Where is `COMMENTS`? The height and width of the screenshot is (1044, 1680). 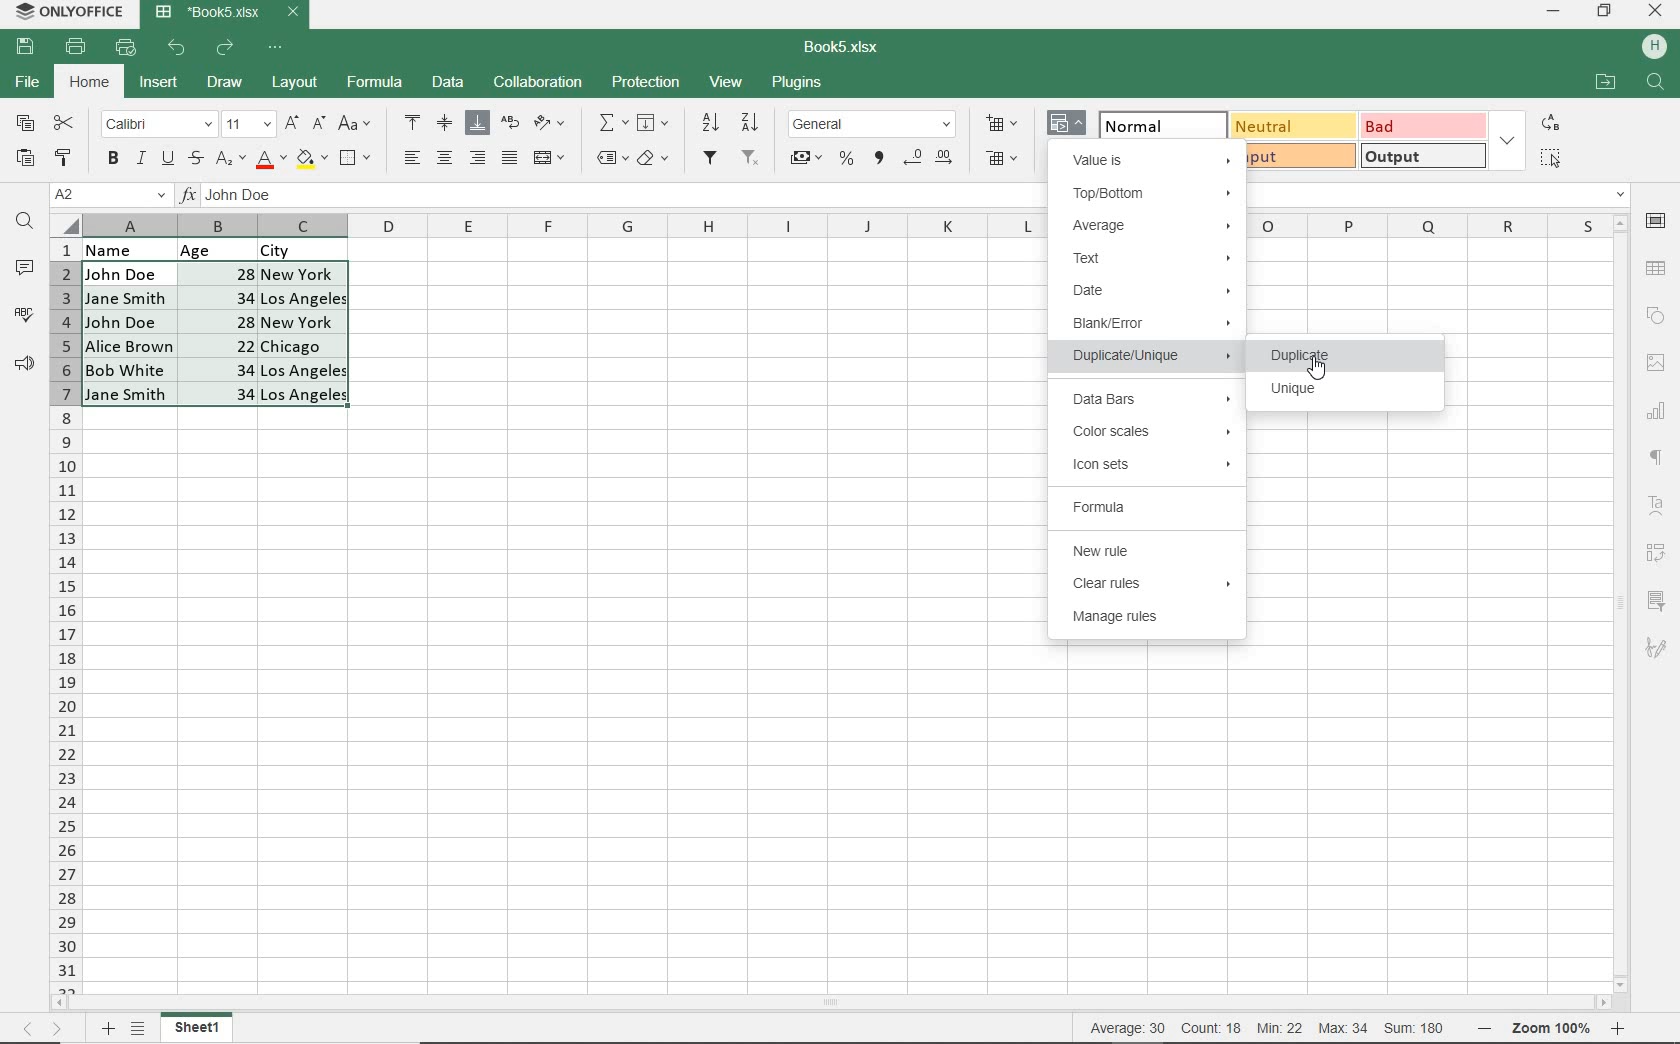
COMMENTS is located at coordinates (28, 268).